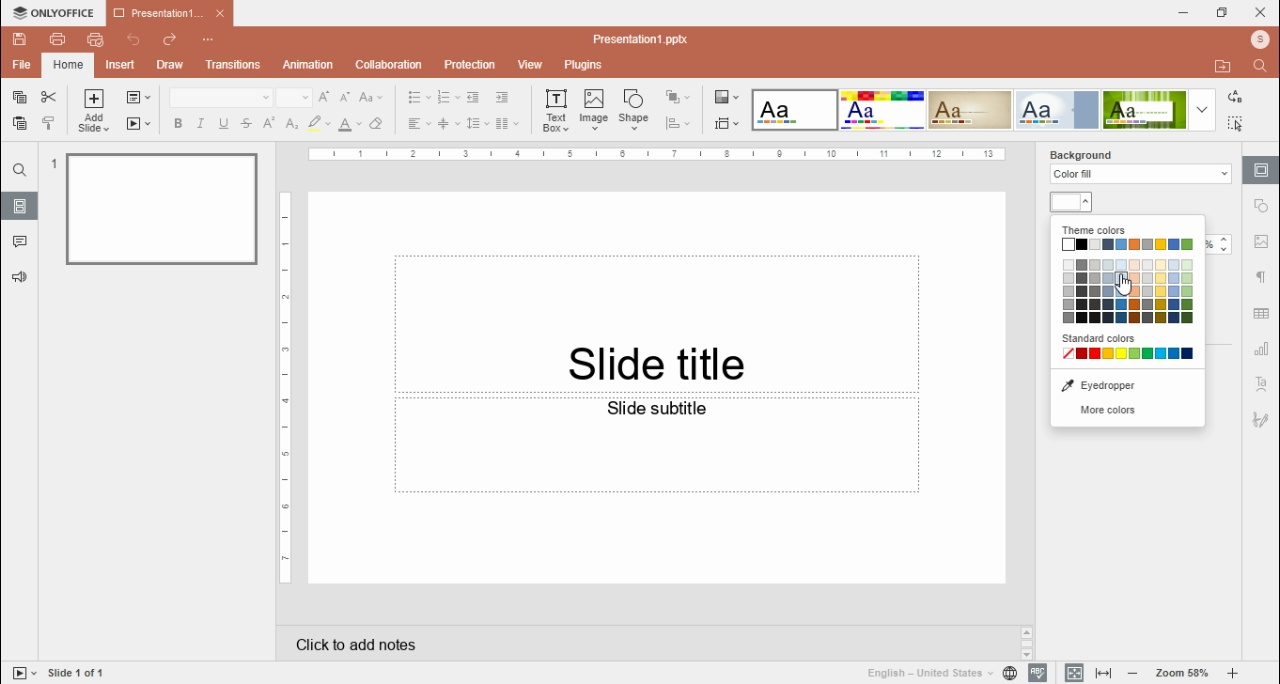 This screenshot has height=684, width=1280. Describe the element at coordinates (1262, 350) in the screenshot. I see `chart settings` at that location.